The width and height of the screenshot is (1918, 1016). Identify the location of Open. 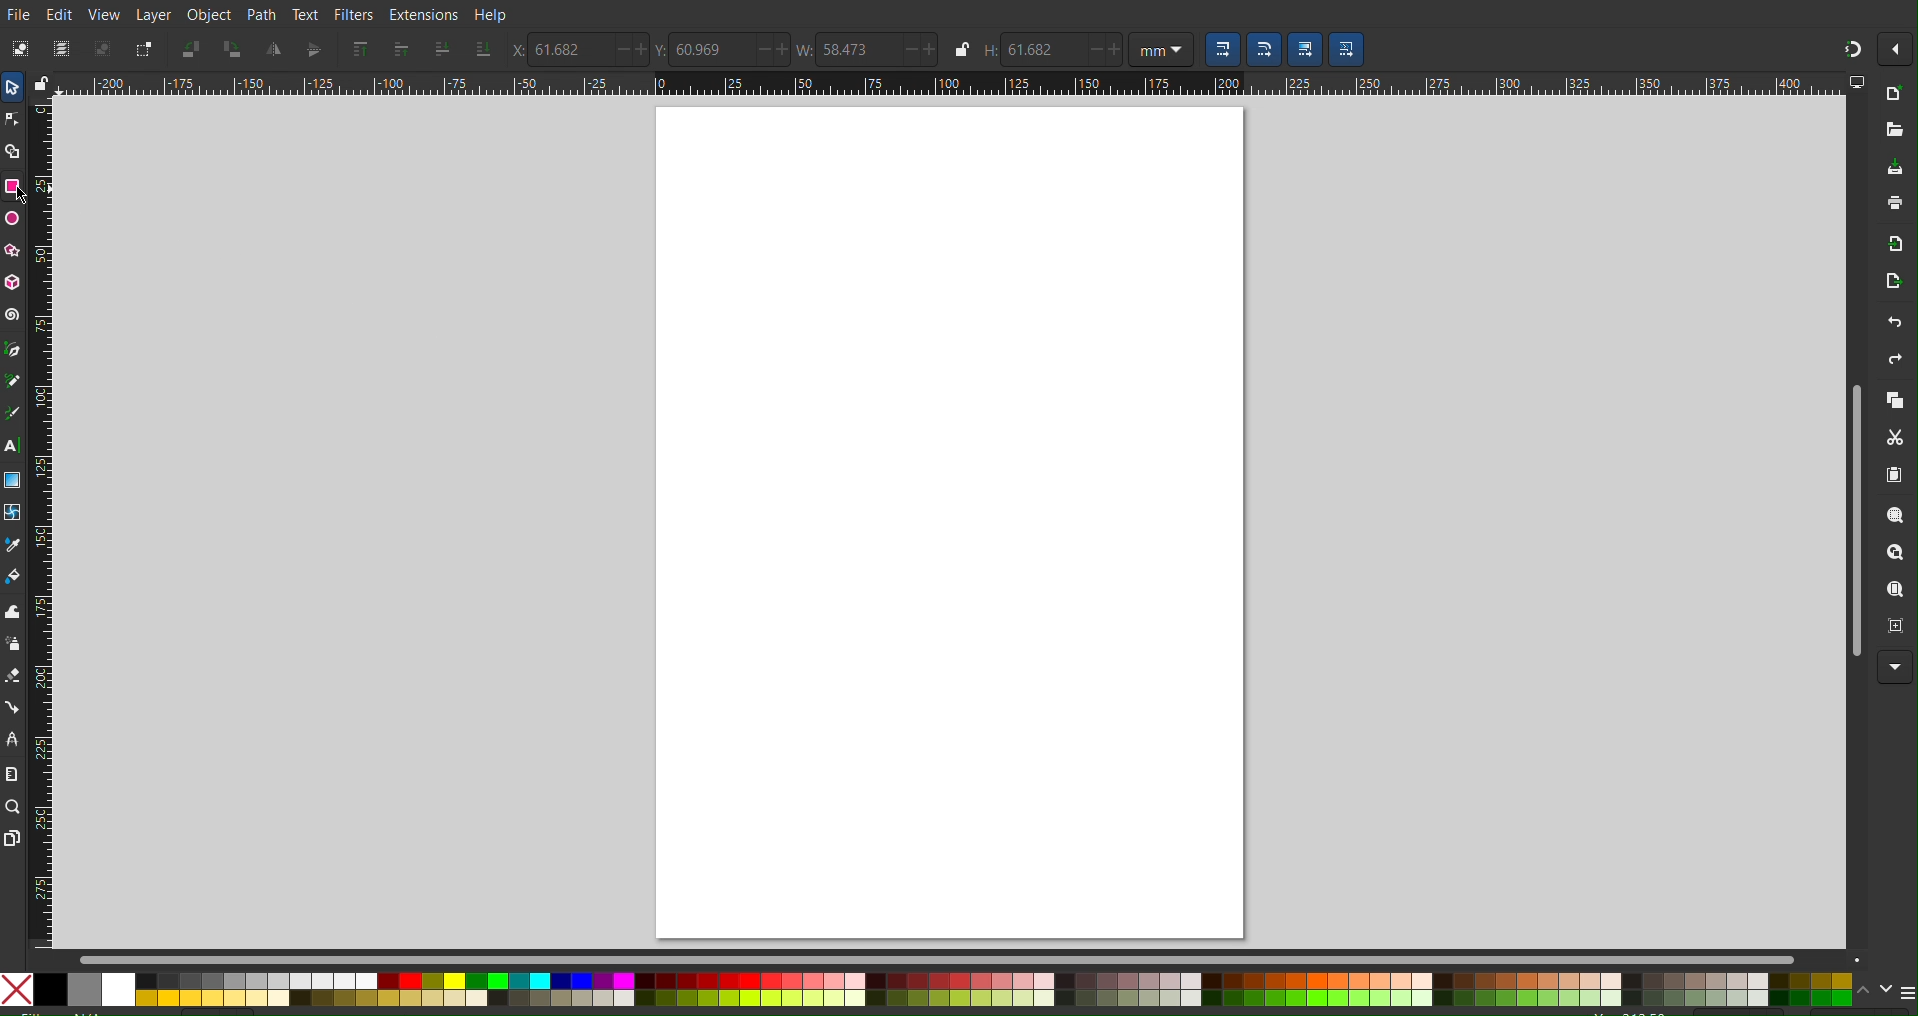
(1893, 131).